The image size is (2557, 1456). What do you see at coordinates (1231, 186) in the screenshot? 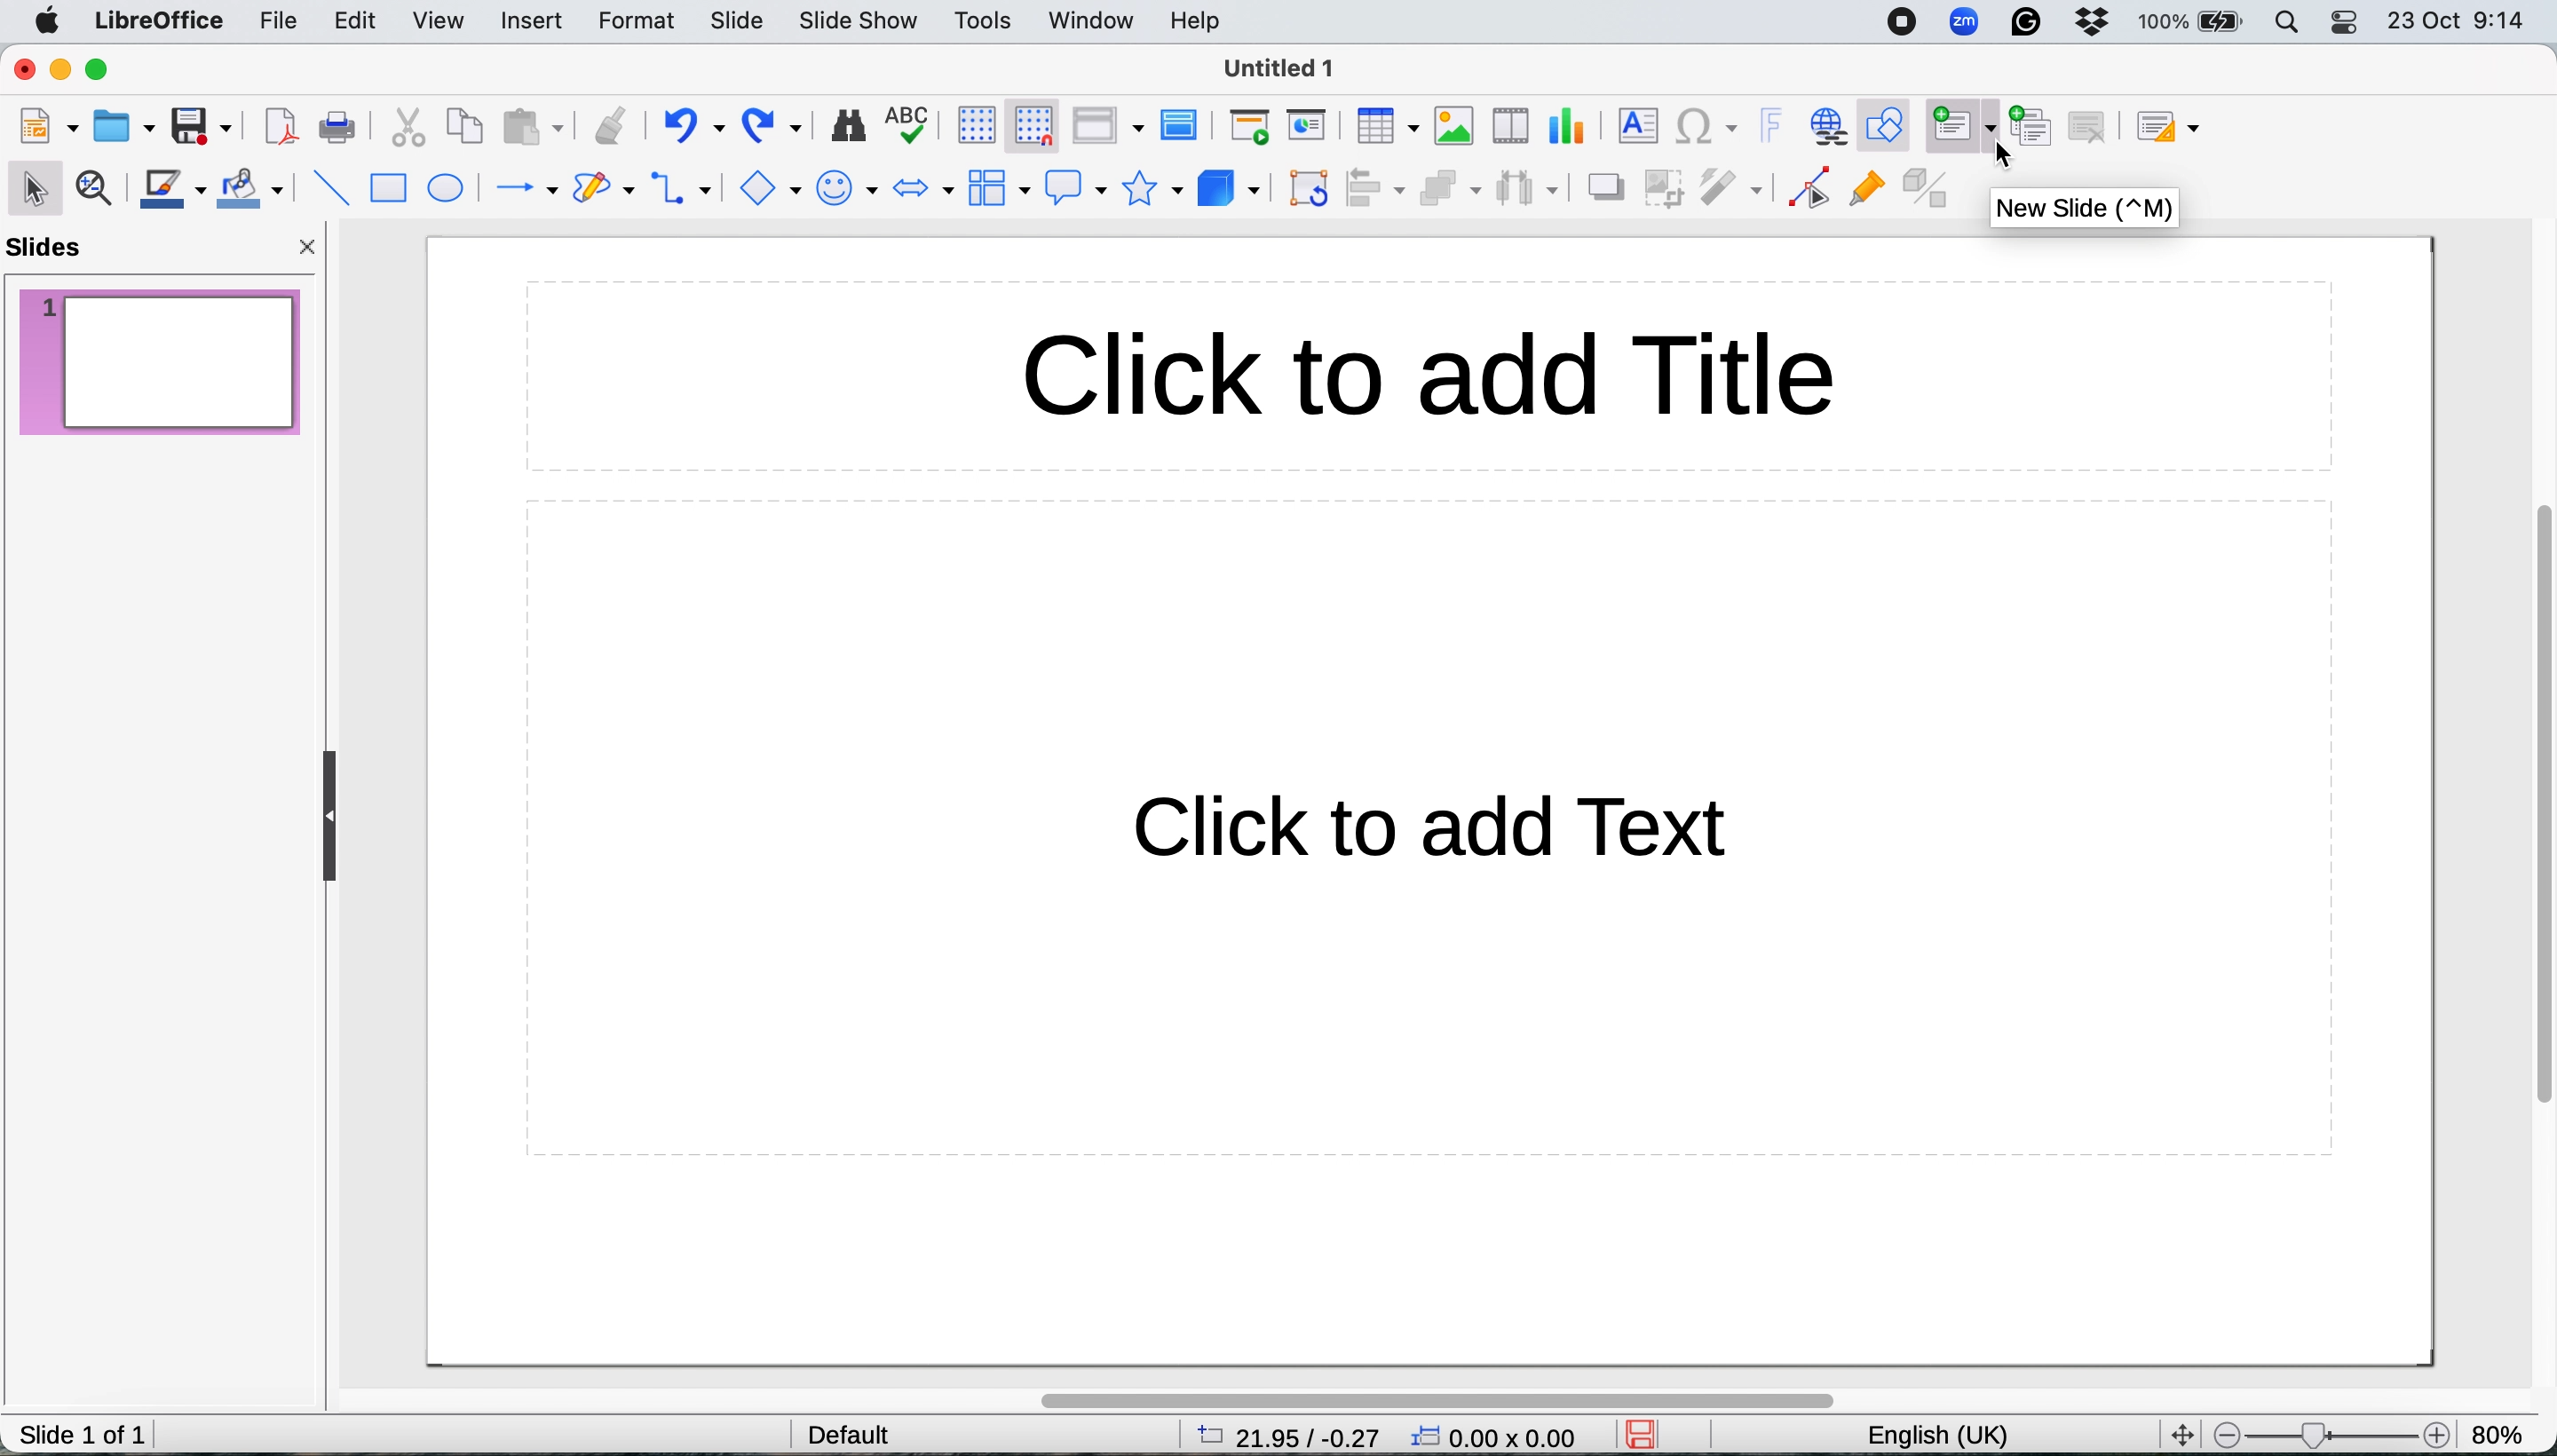
I see `3d objects` at bounding box center [1231, 186].